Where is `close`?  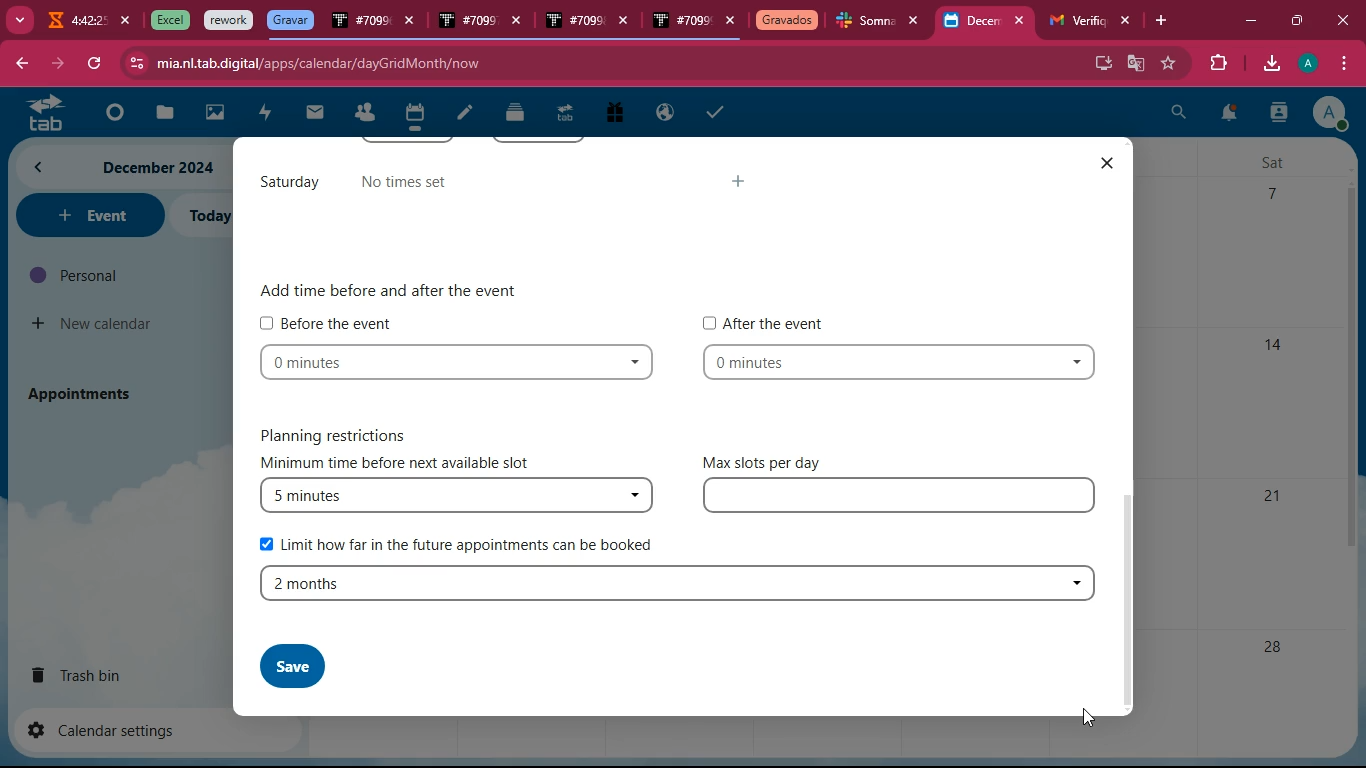 close is located at coordinates (521, 24).